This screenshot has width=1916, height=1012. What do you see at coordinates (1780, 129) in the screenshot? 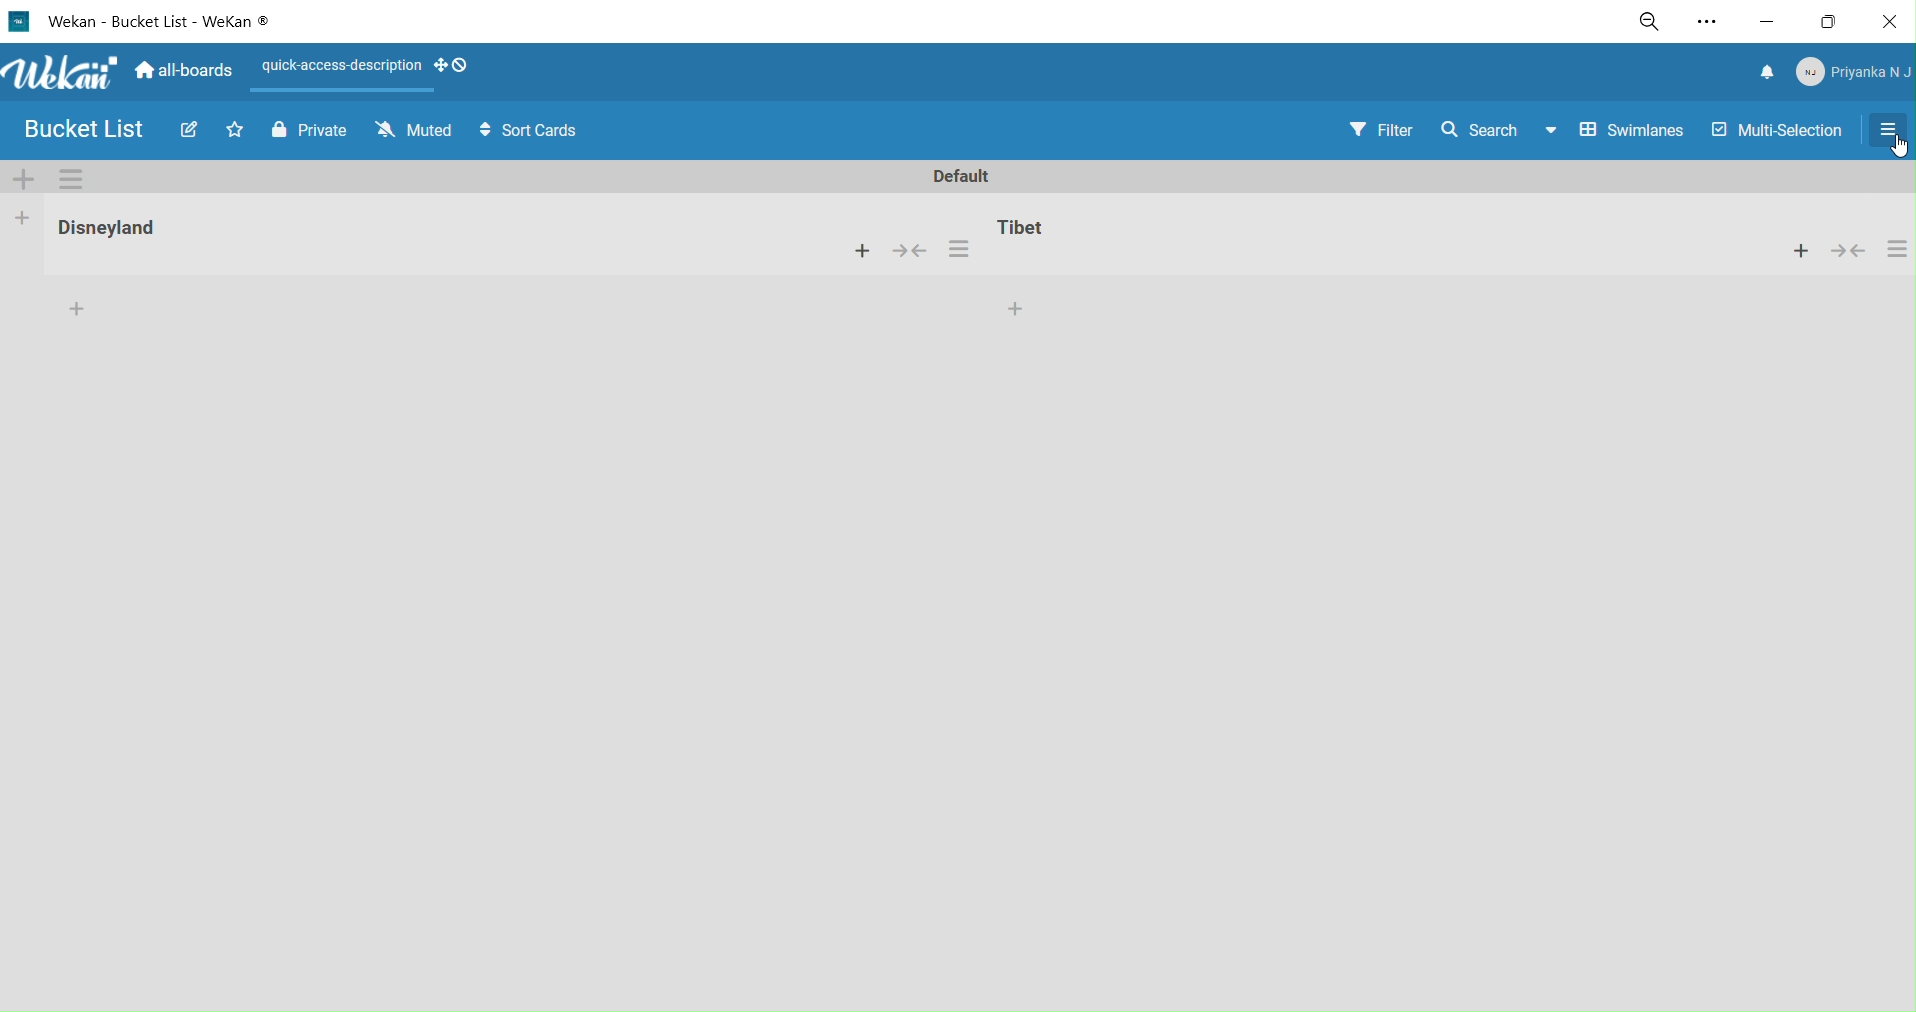
I see `multi selection` at bounding box center [1780, 129].